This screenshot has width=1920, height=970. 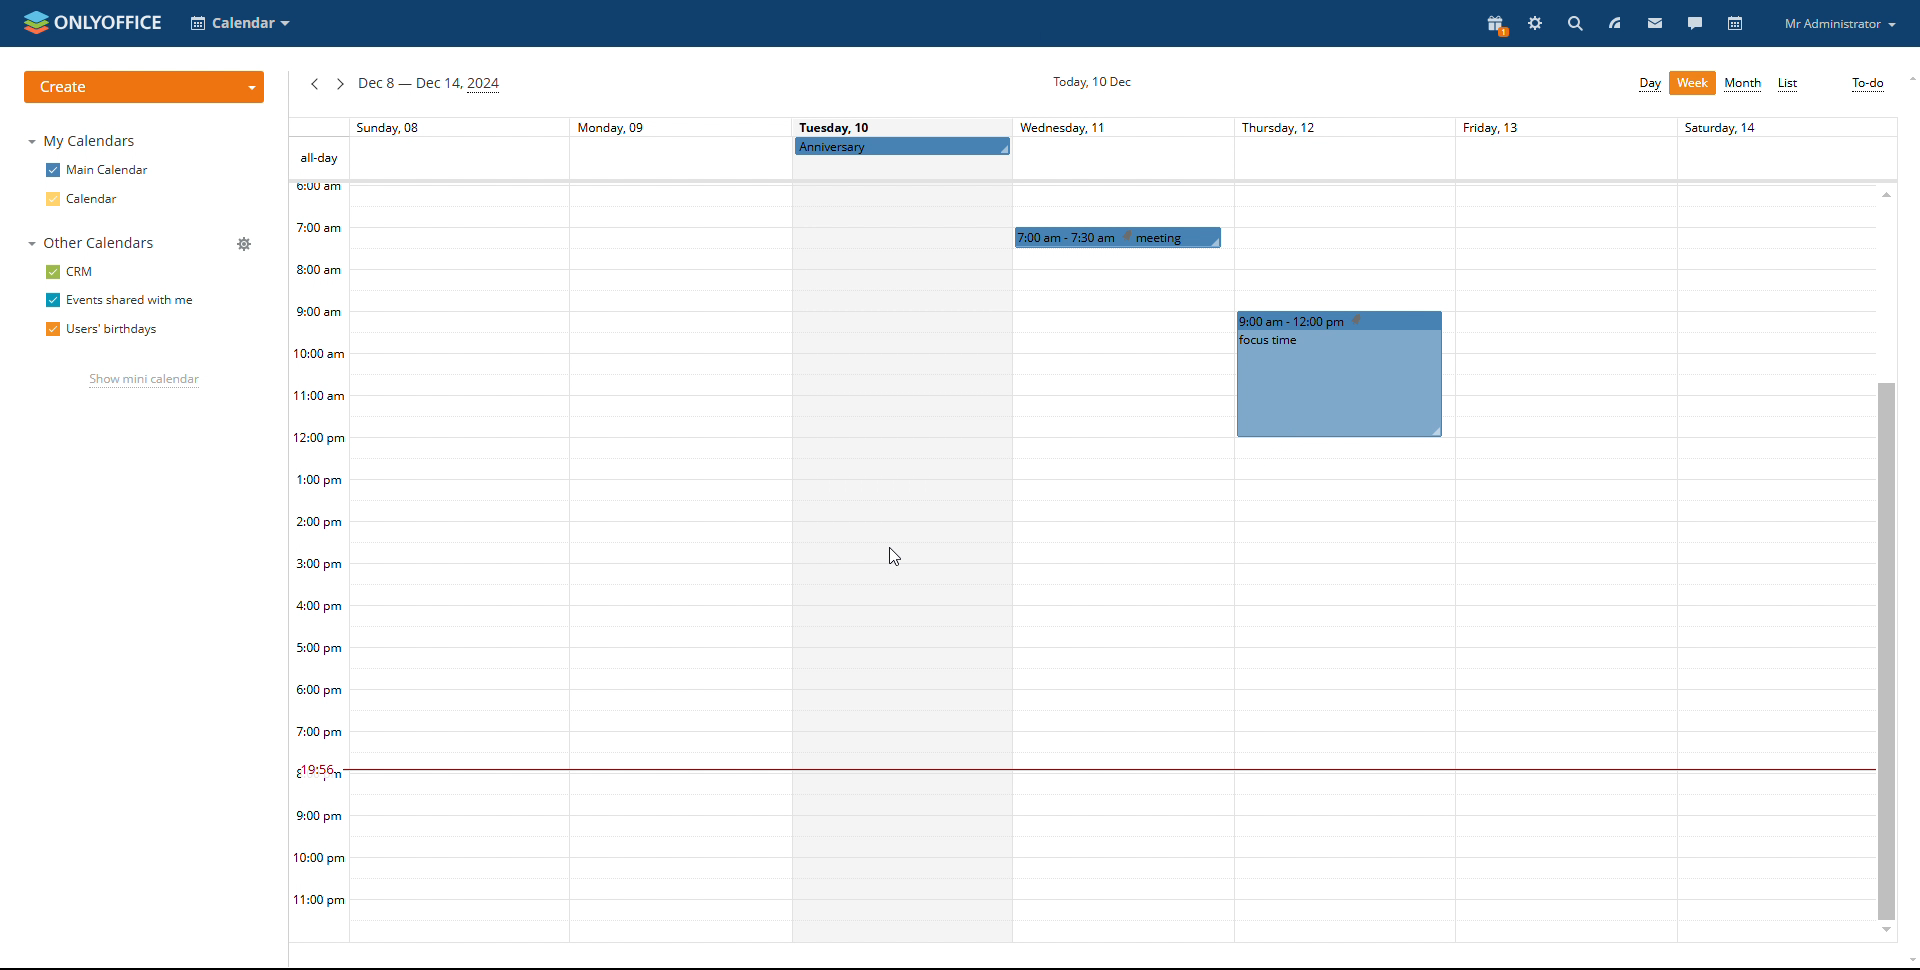 What do you see at coordinates (1339, 373) in the screenshot?
I see `event added` at bounding box center [1339, 373].